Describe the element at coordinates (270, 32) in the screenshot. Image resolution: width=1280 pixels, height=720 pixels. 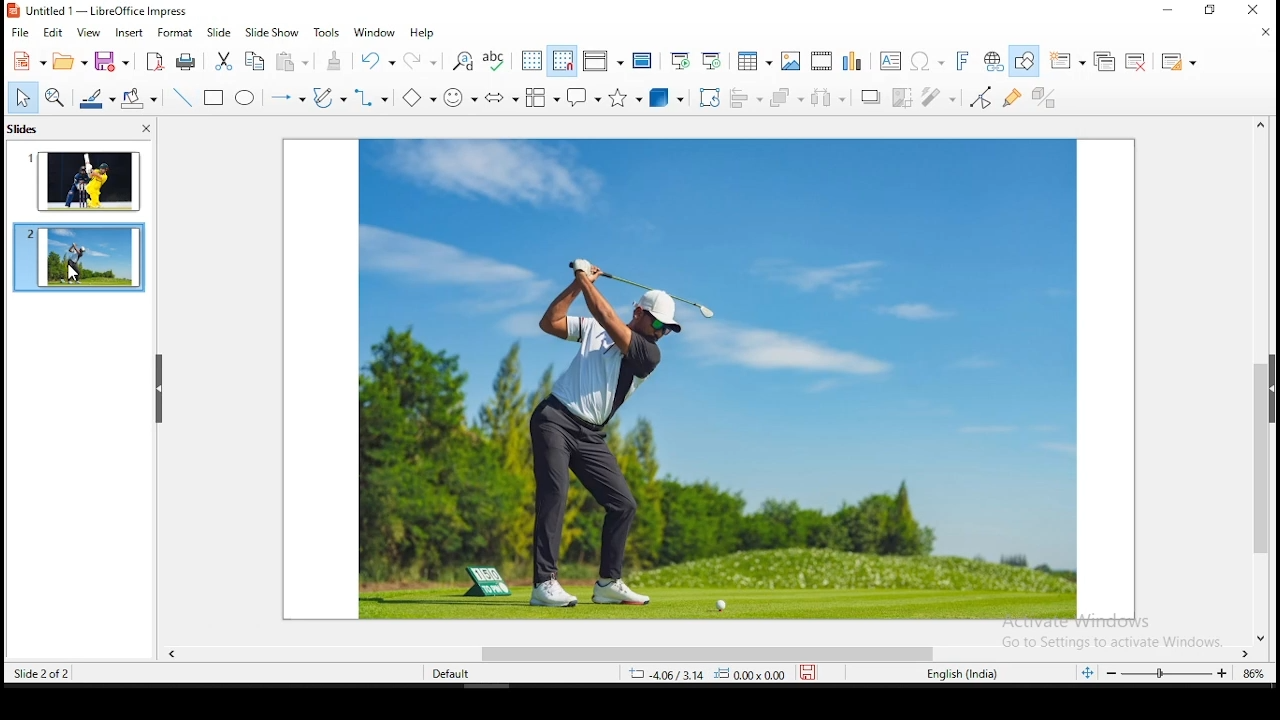
I see `slide show` at that location.